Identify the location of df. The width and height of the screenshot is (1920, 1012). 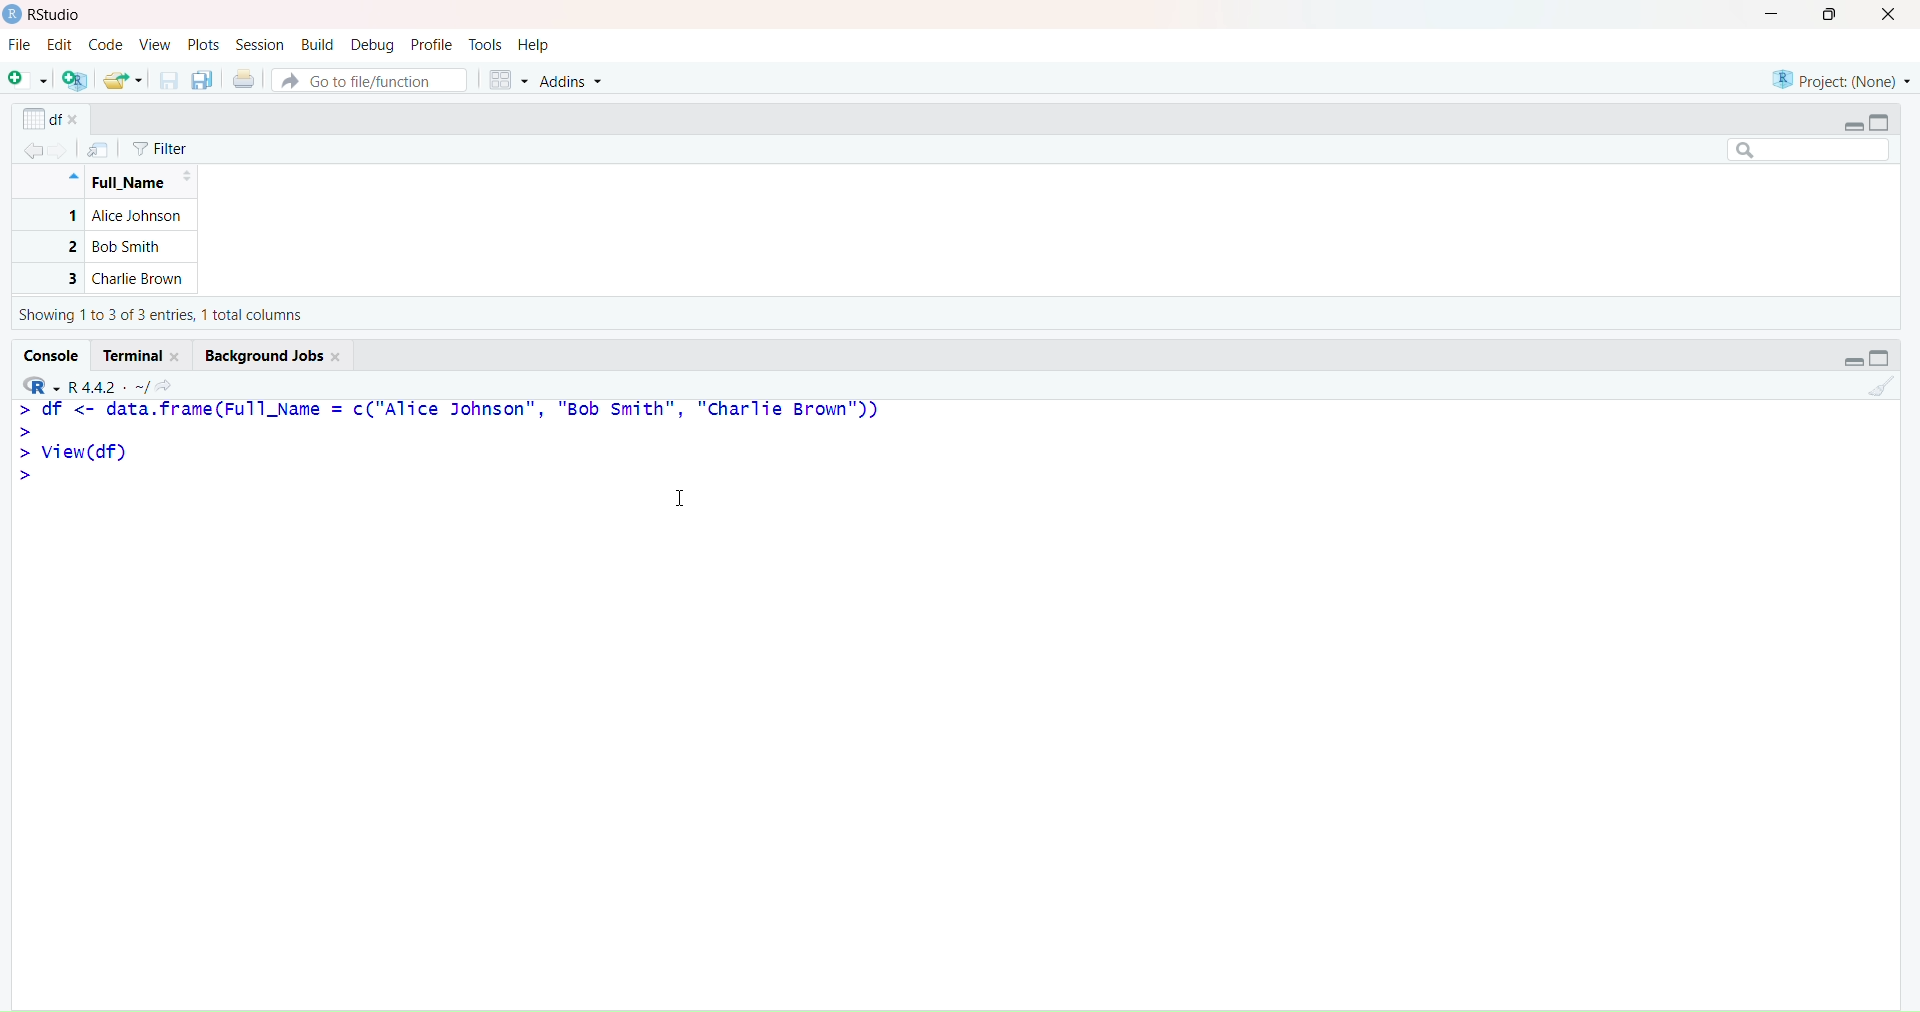
(51, 115).